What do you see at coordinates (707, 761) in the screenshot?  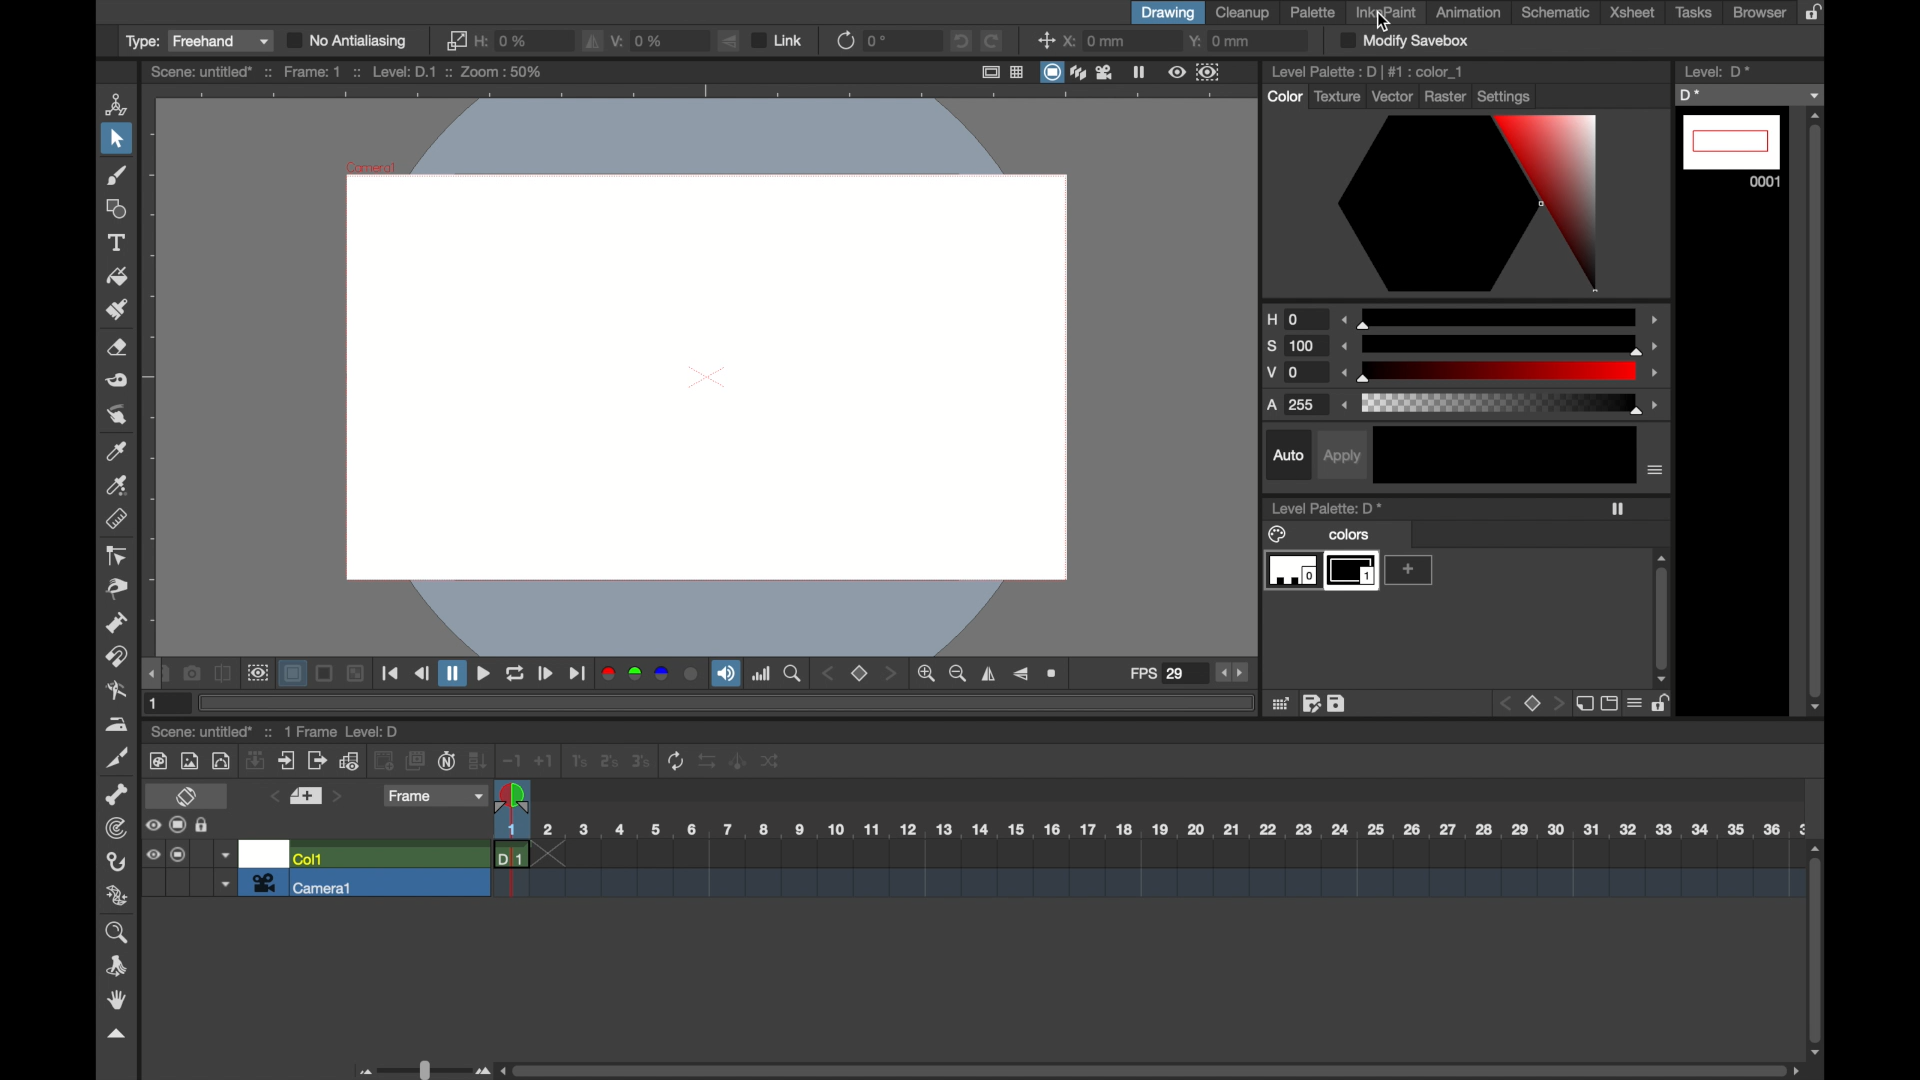 I see `swap` at bounding box center [707, 761].